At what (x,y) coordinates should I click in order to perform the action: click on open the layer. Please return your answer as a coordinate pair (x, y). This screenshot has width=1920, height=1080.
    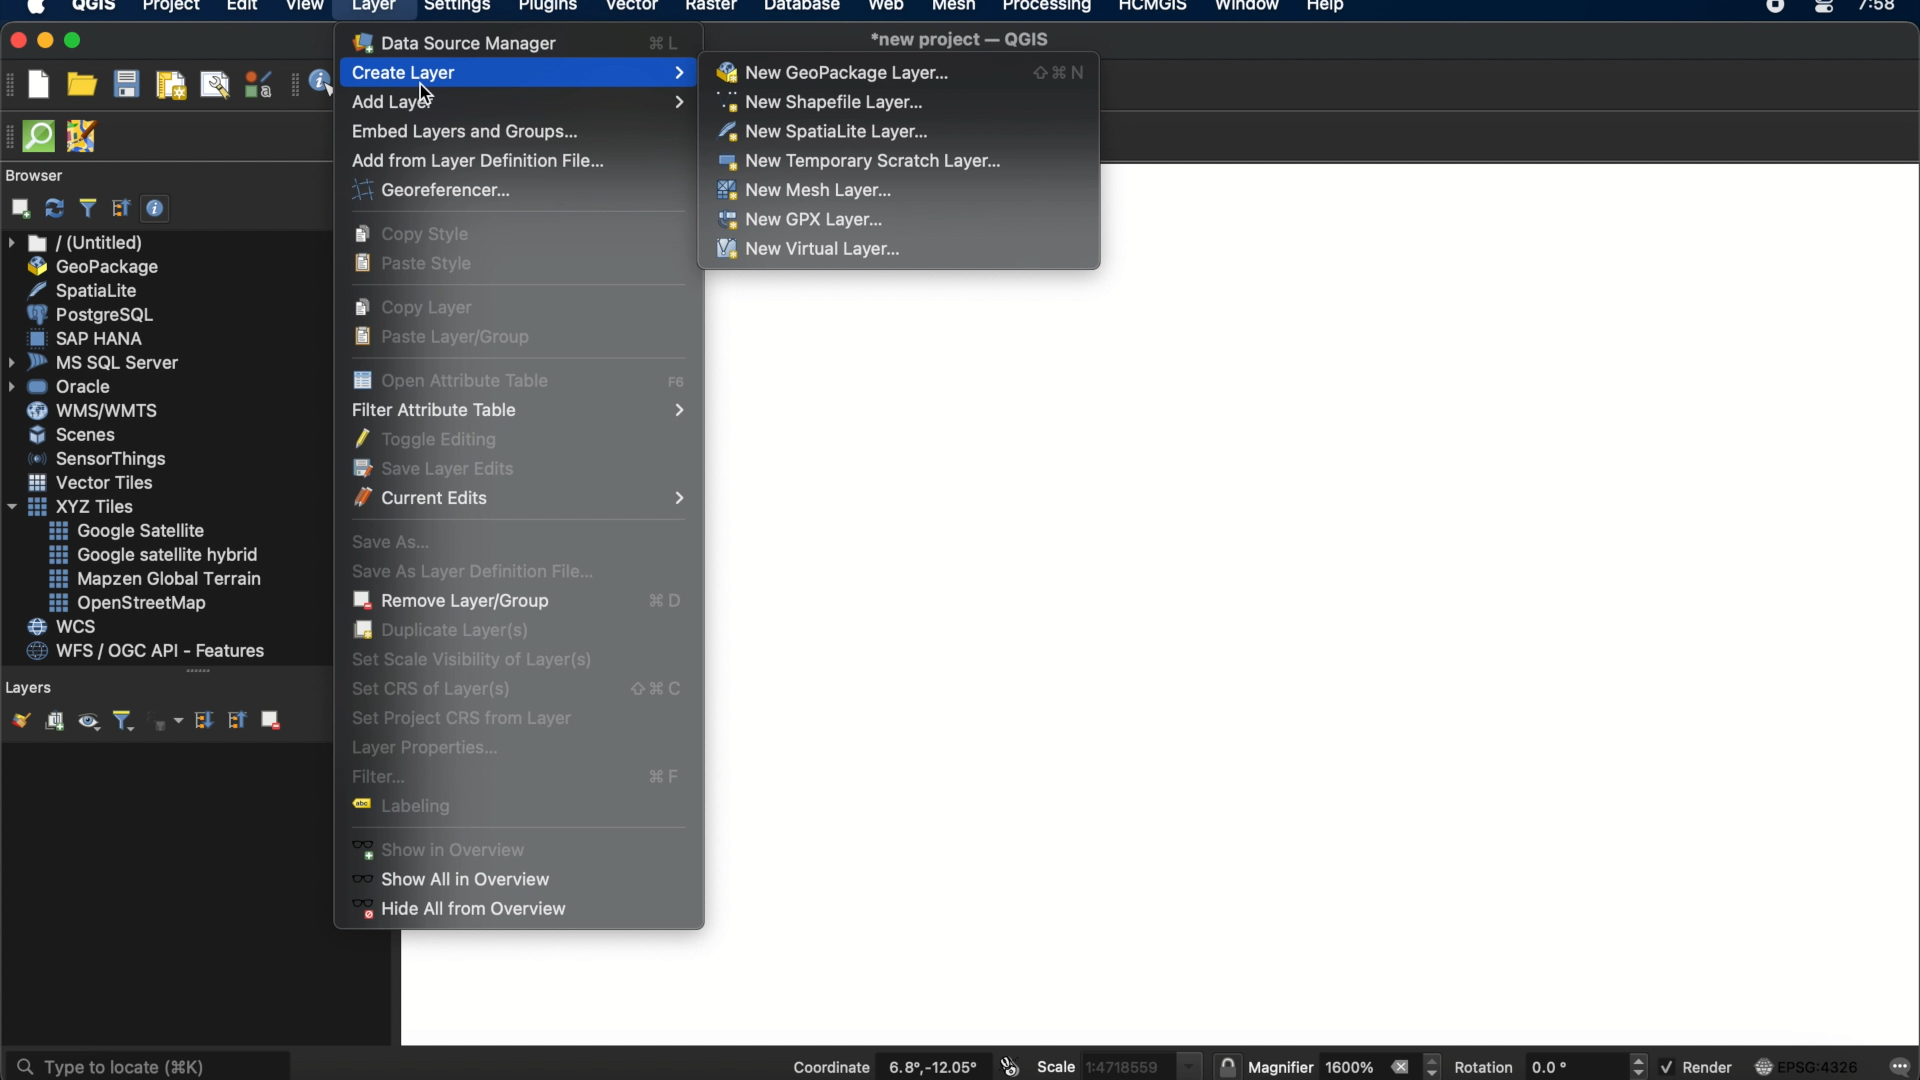
    Looking at the image, I should click on (16, 720).